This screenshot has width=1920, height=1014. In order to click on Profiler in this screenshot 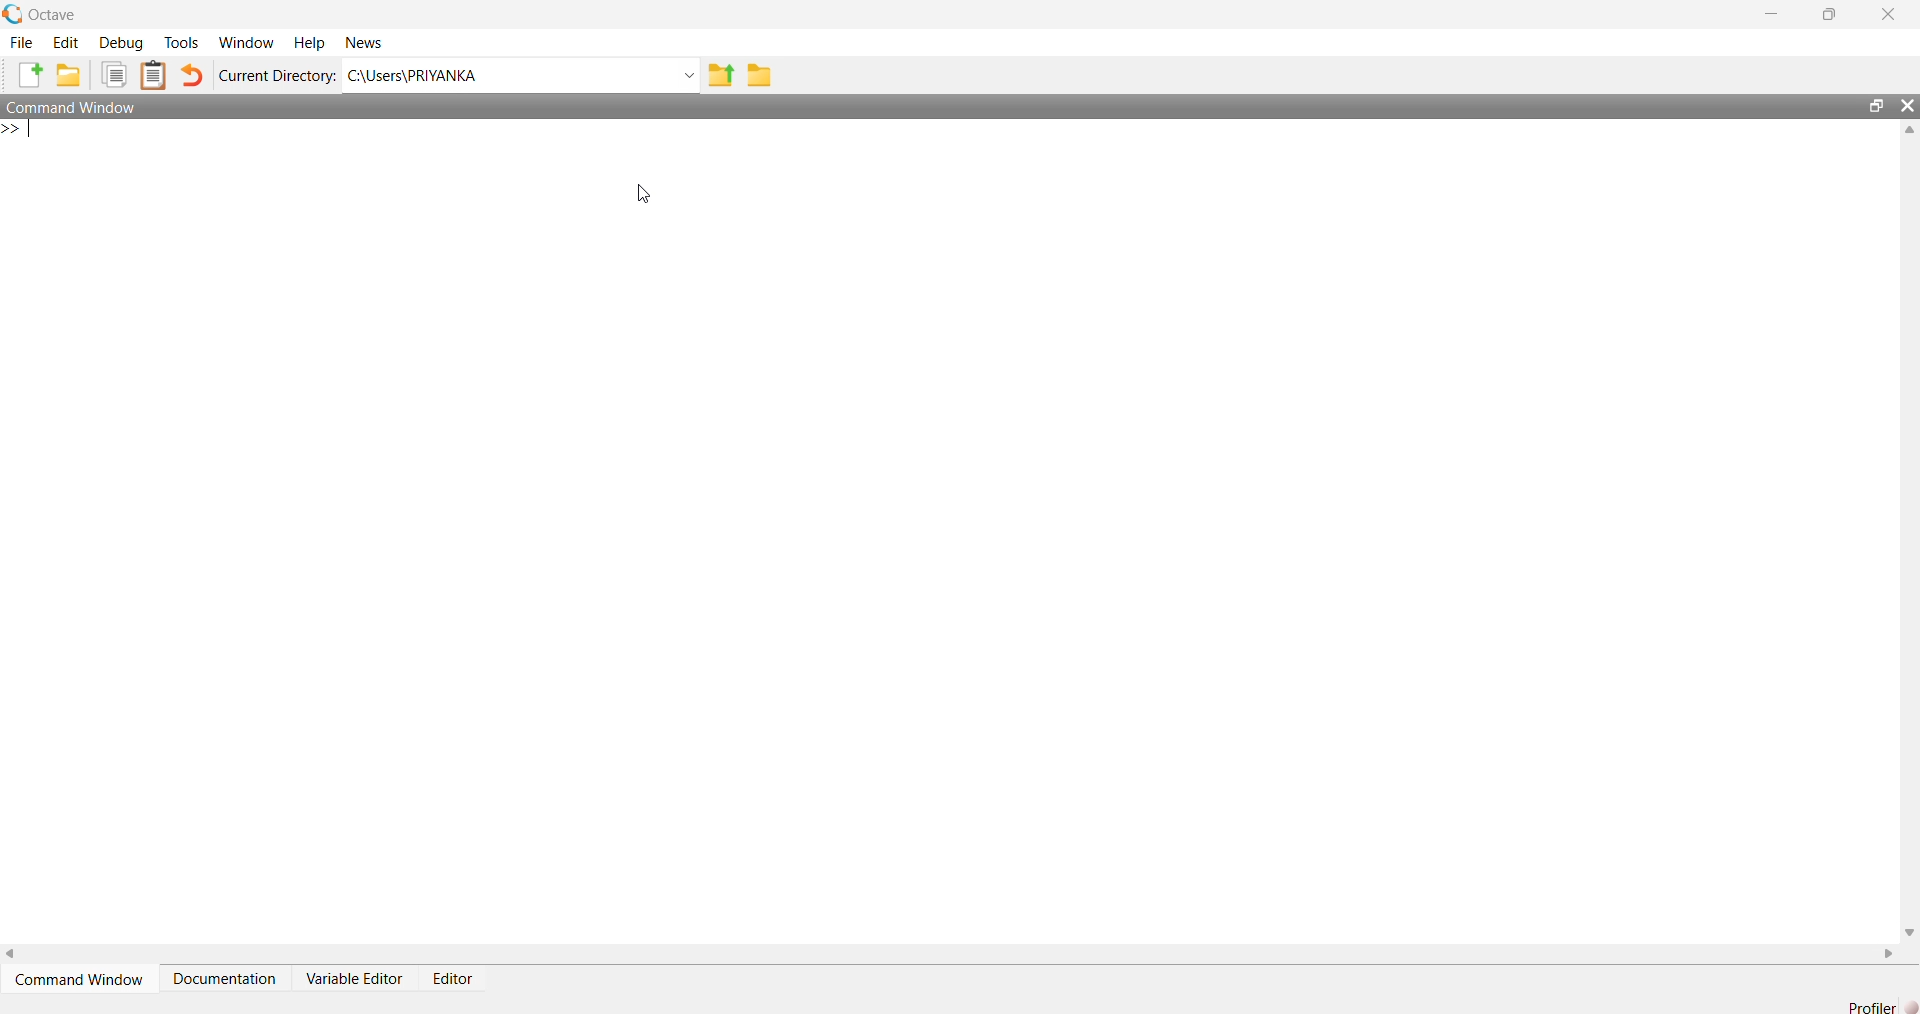, I will do `click(1874, 1005)`.